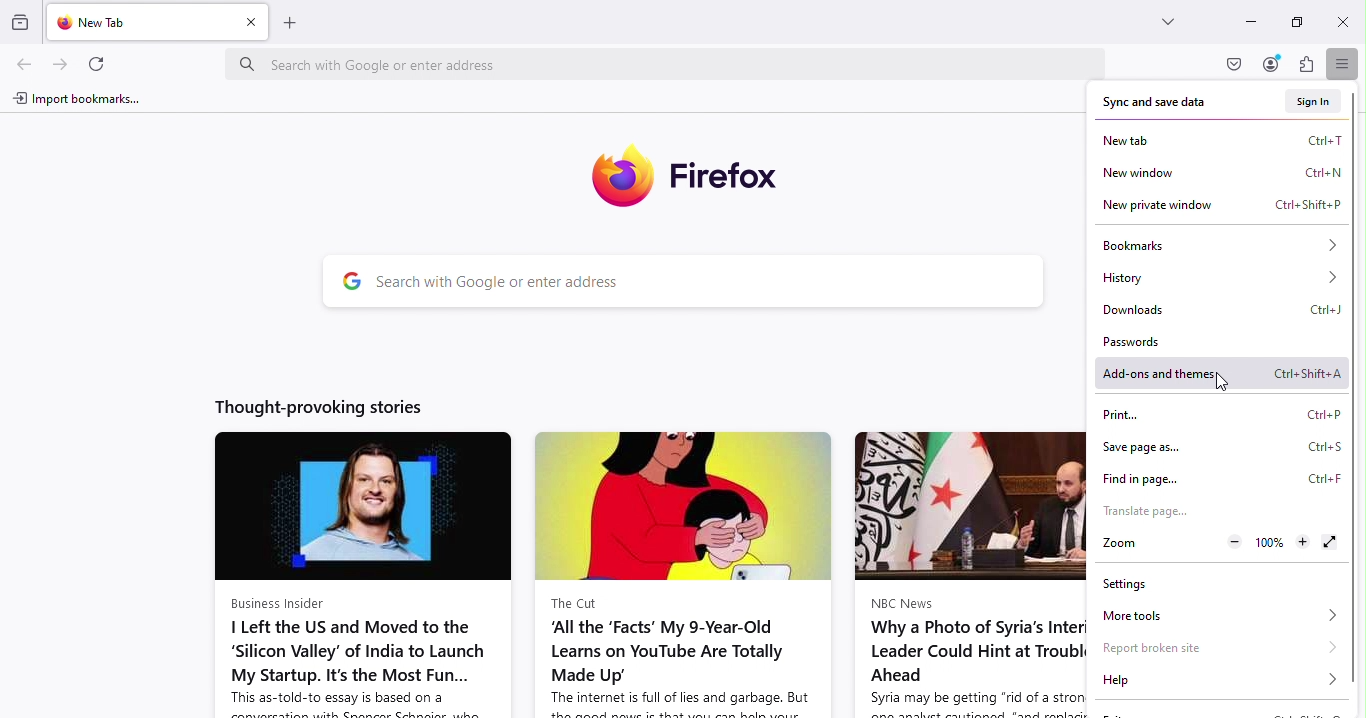  I want to click on History, so click(1217, 279).